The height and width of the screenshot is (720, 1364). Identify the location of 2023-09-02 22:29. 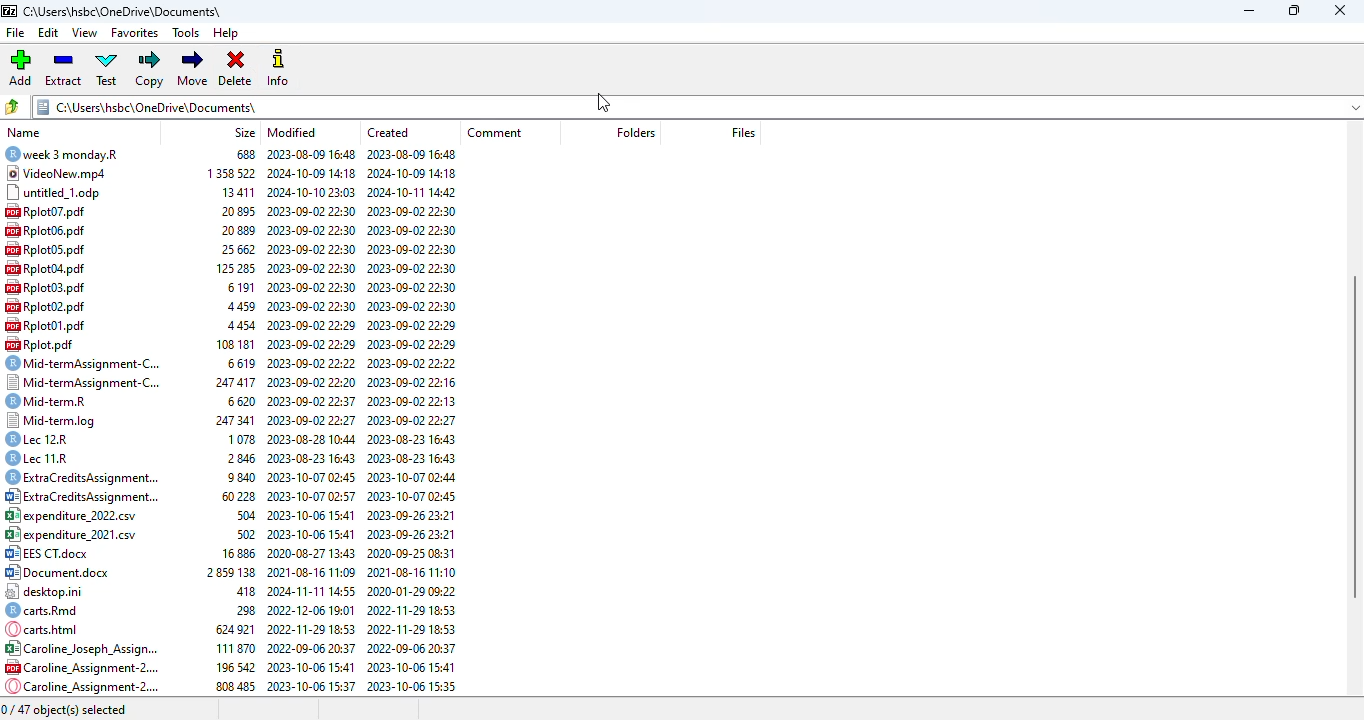
(311, 326).